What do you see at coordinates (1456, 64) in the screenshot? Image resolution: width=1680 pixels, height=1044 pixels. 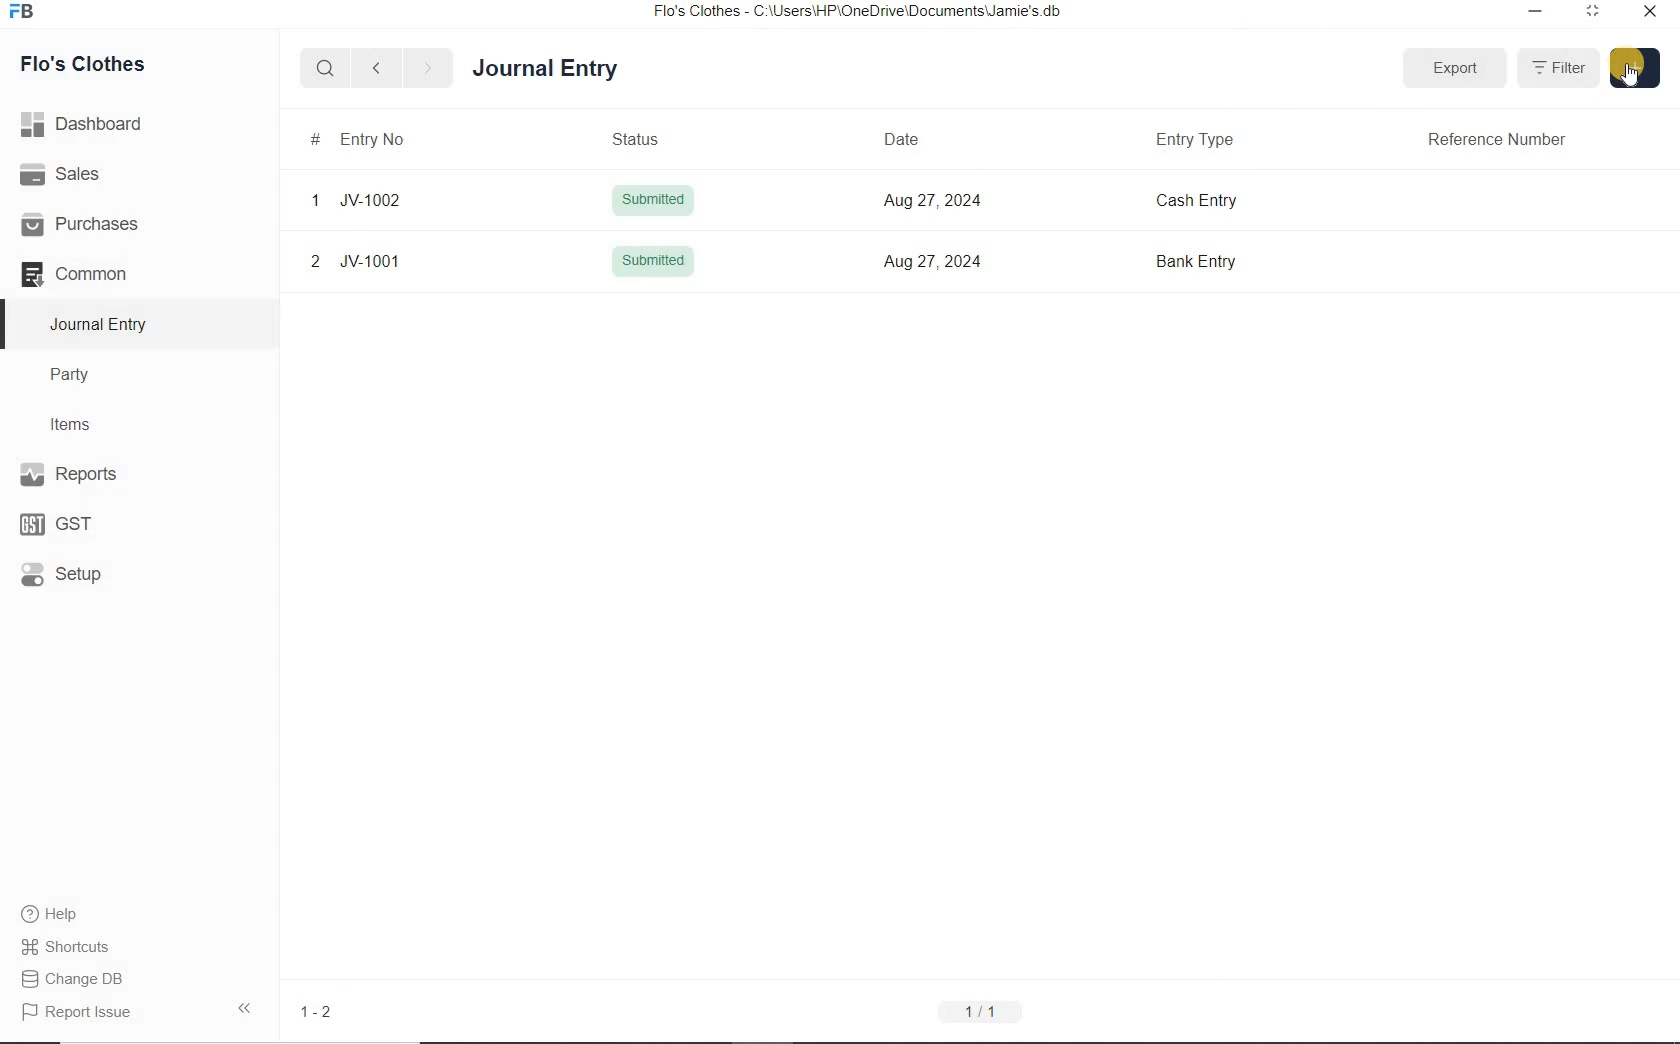 I see `Export` at bounding box center [1456, 64].